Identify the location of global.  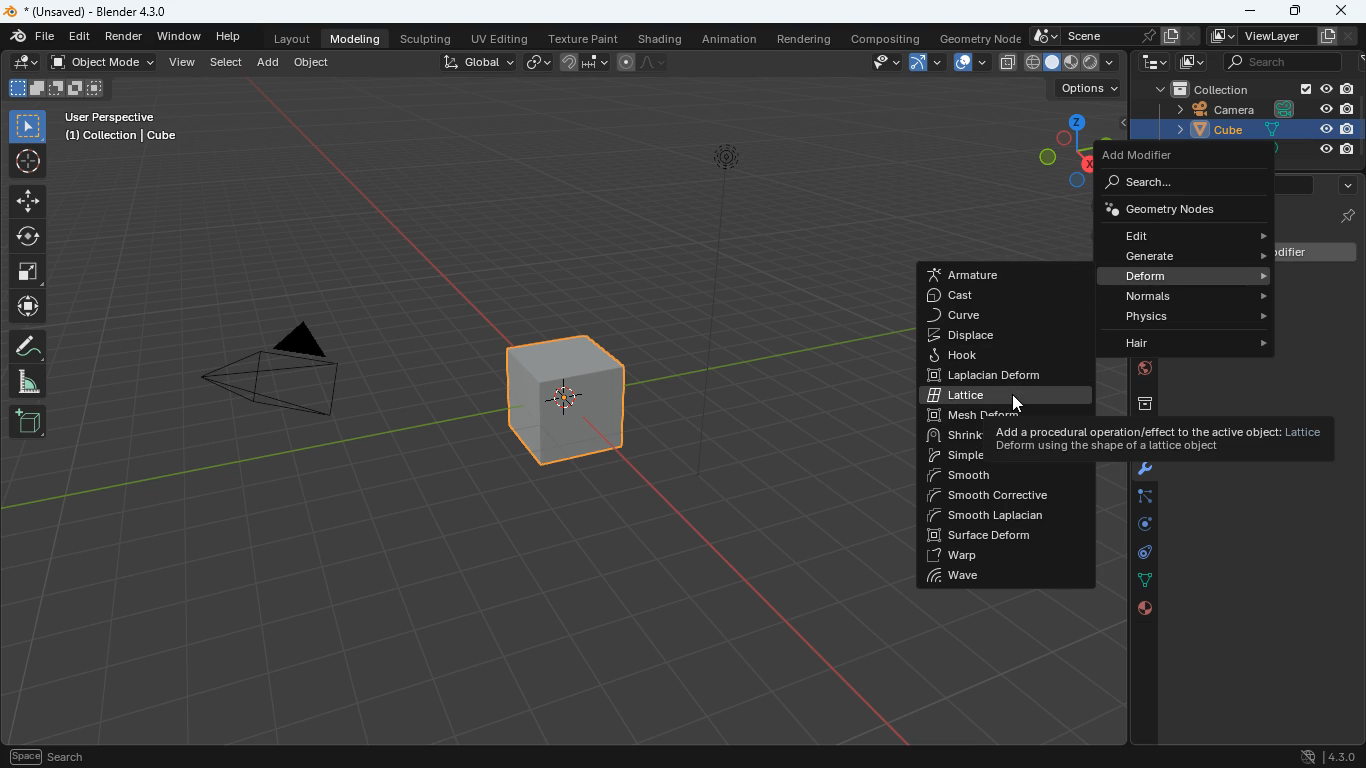
(478, 62).